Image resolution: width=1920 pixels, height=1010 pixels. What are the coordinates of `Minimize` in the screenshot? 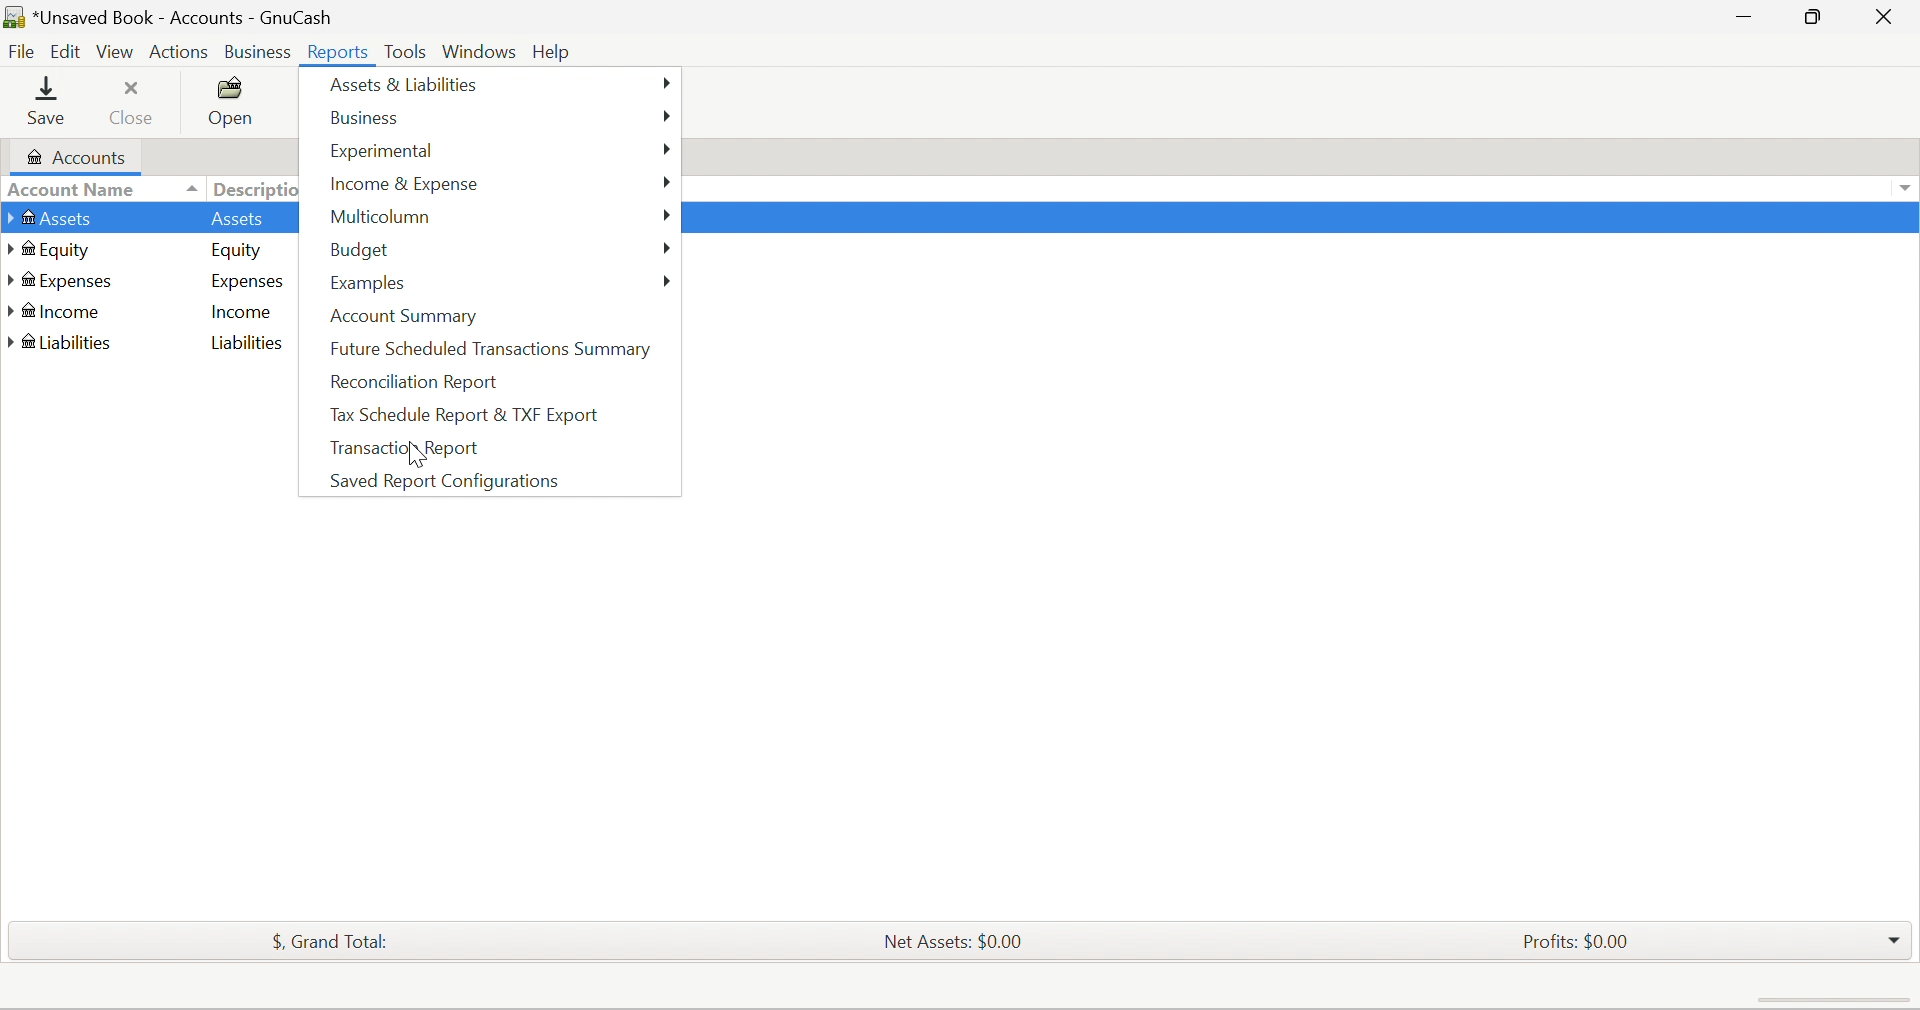 It's located at (1739, 18).